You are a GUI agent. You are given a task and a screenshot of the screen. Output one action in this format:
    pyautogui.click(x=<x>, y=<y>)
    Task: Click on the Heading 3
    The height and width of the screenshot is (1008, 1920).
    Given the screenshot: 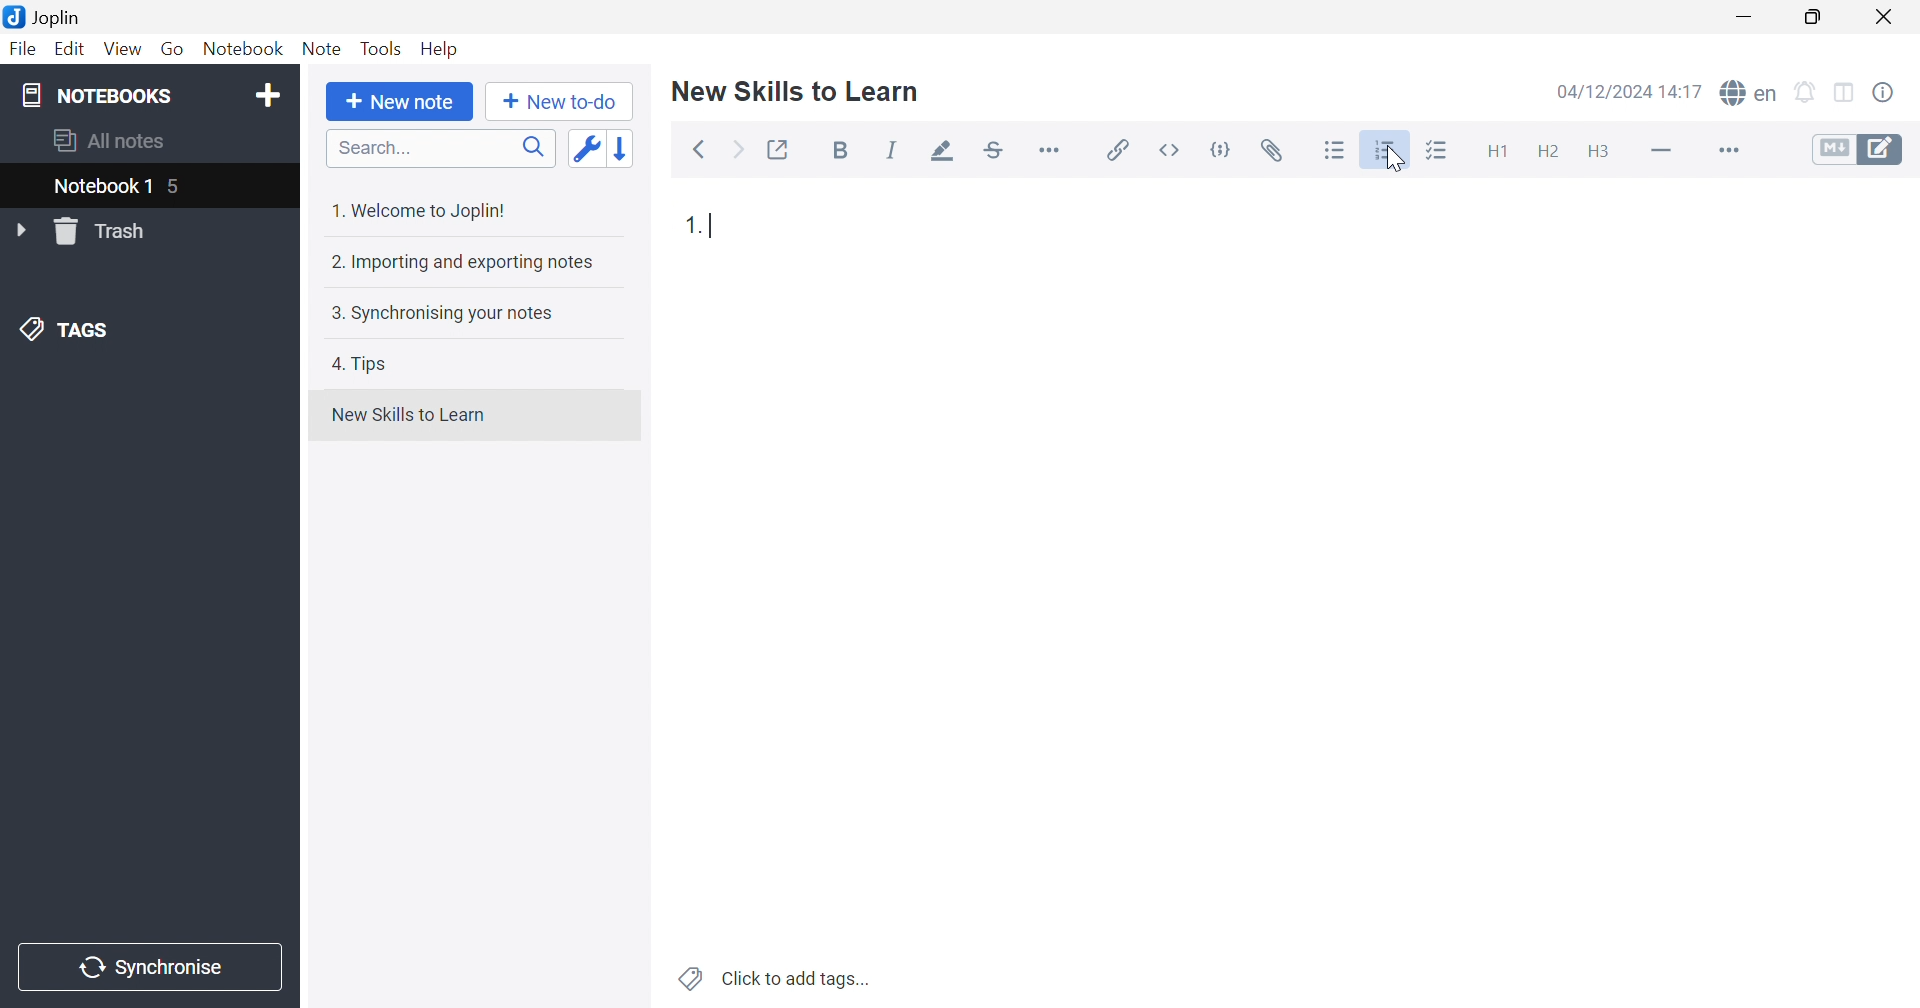 What is the action you would take?
    pyautogui.click(x=1597, y=153)
    